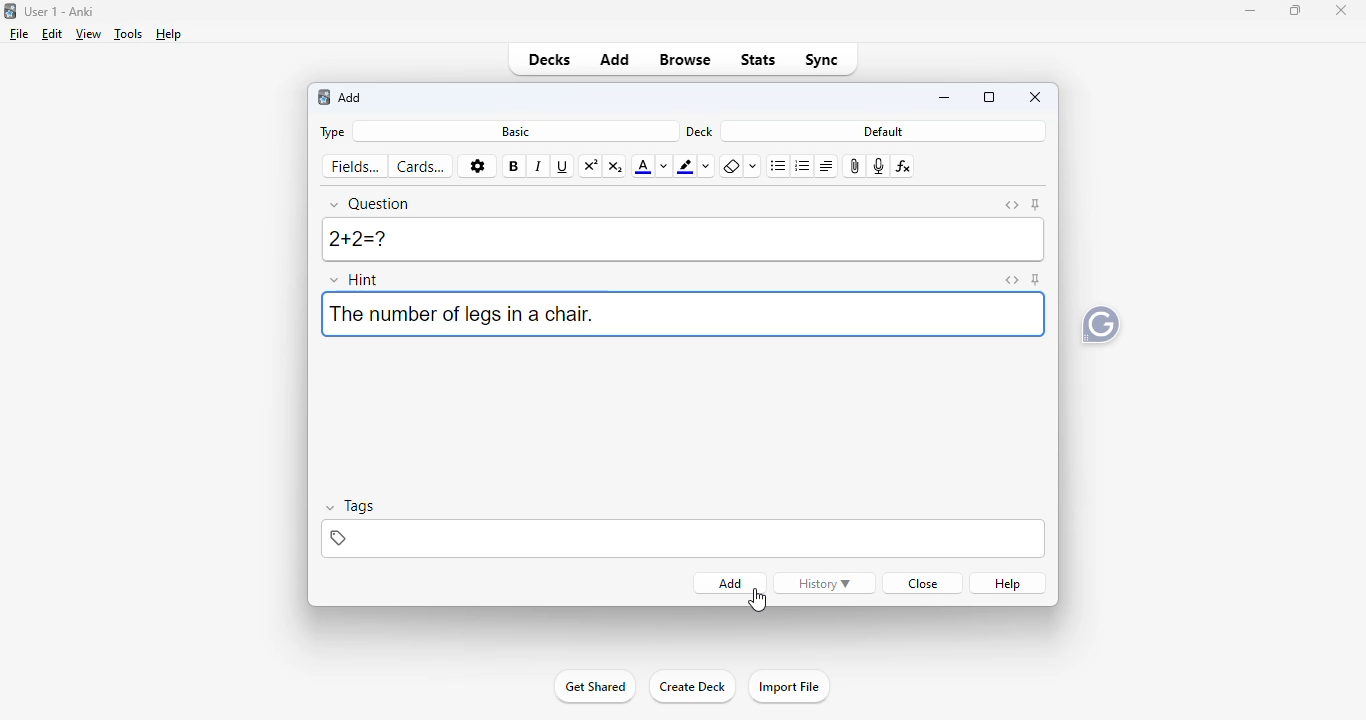 Image resolution: width=1366 pixels, height=720 pixels. What do you see at coordinates (477, 166) in the screenshot?
I see `options` at bounding box center [477, 166].